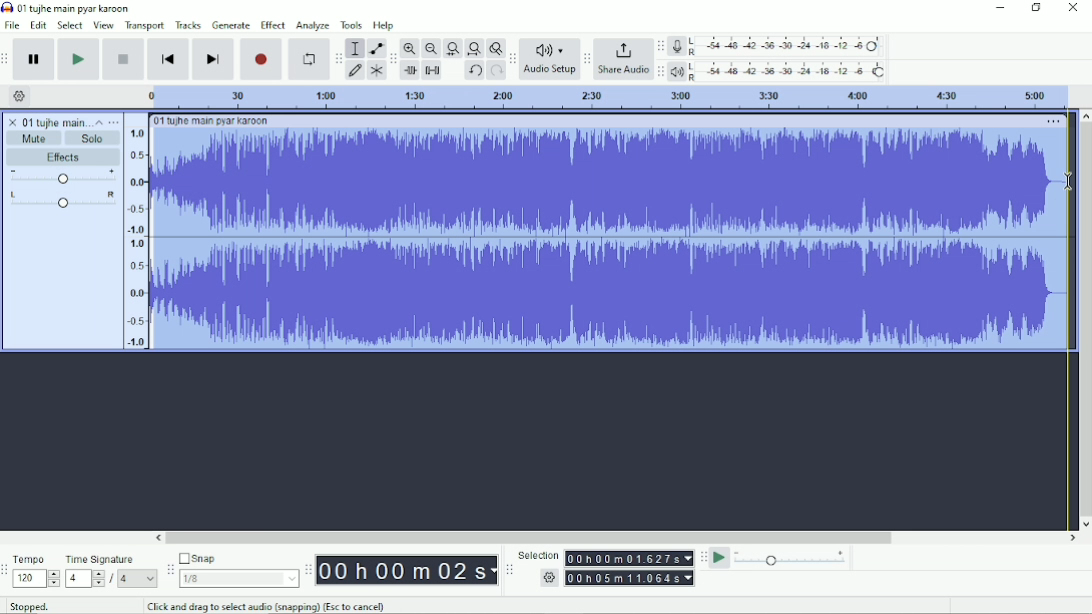 The image size is (1092, 614). I want to click on Multi-tool, so click(375, 70).